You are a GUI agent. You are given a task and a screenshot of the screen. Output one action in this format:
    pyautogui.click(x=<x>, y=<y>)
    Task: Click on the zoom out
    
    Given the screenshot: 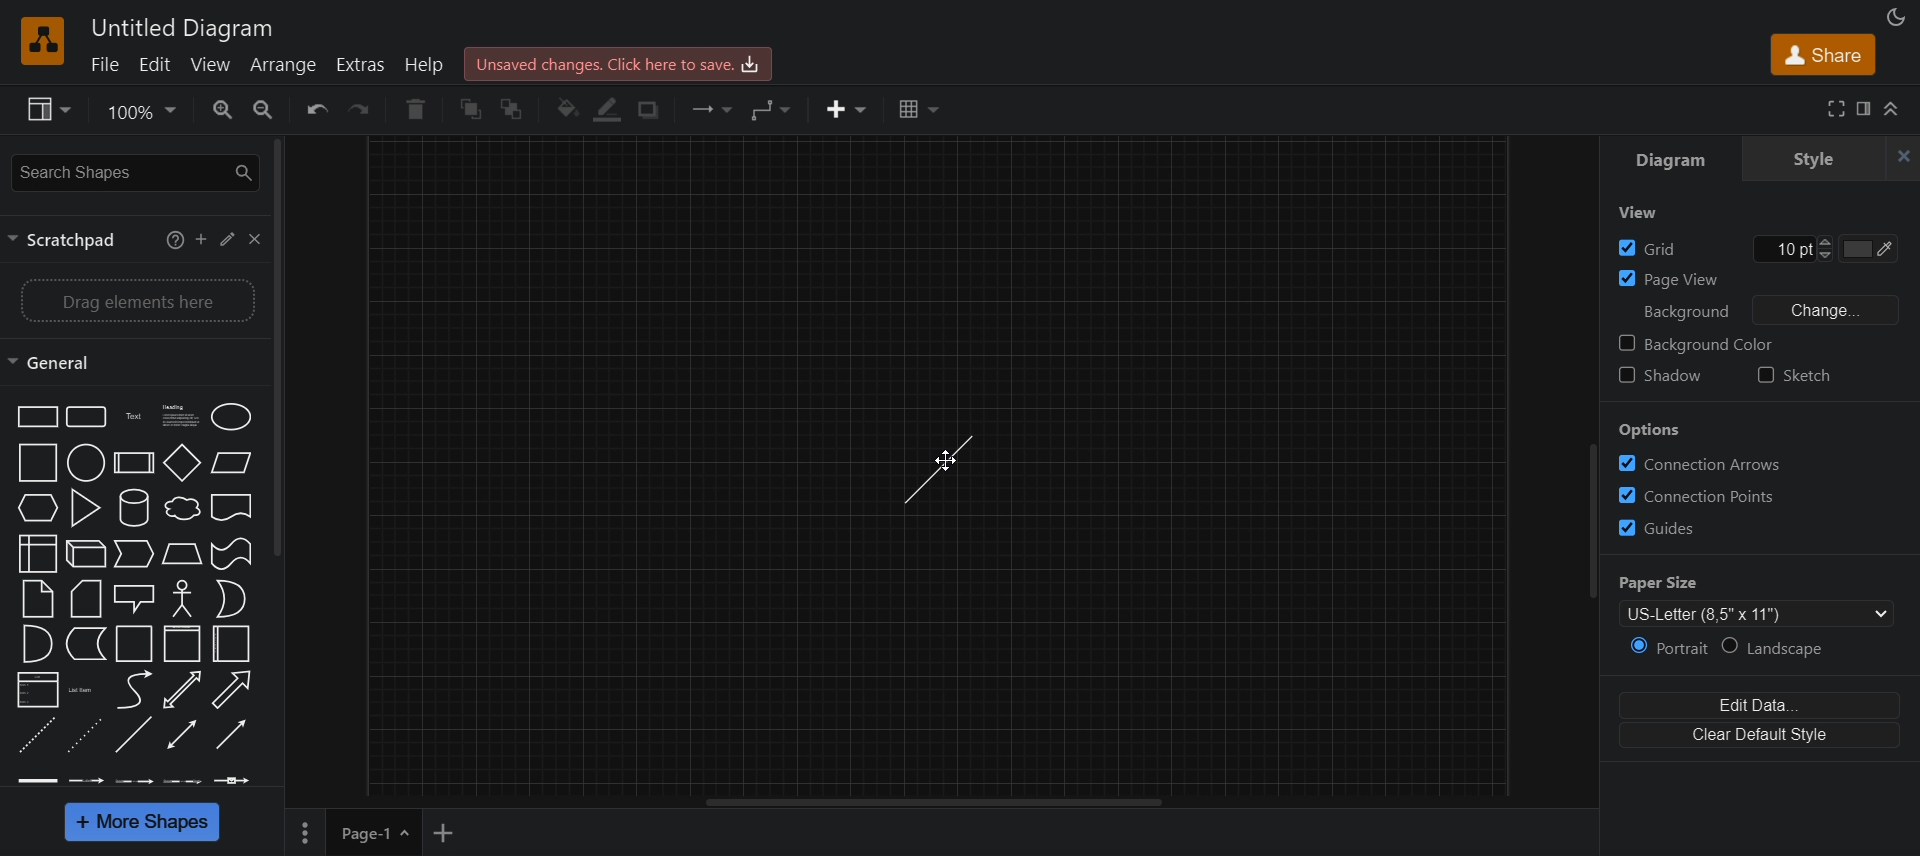 What is the action you would take?
    pyautogui.click(x=266, y=109)
    